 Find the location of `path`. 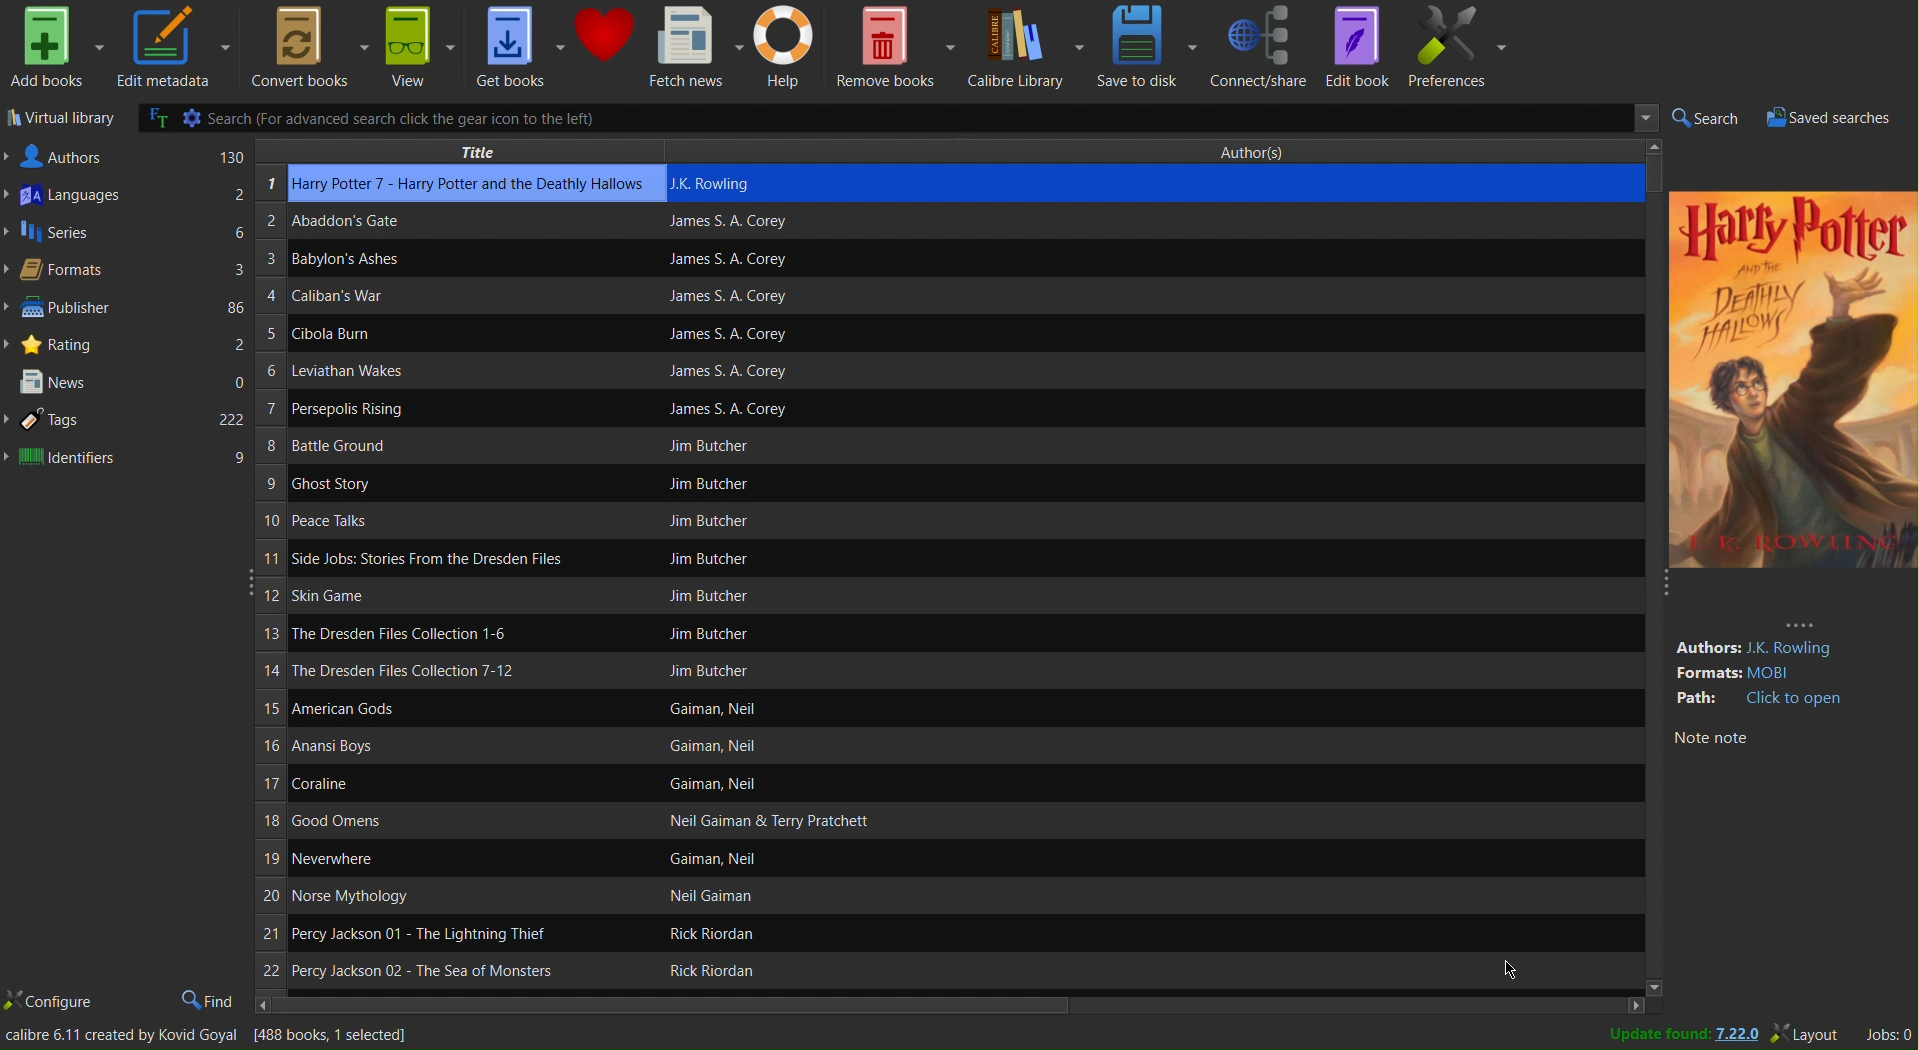

path is located at coordinates (1760, 701).